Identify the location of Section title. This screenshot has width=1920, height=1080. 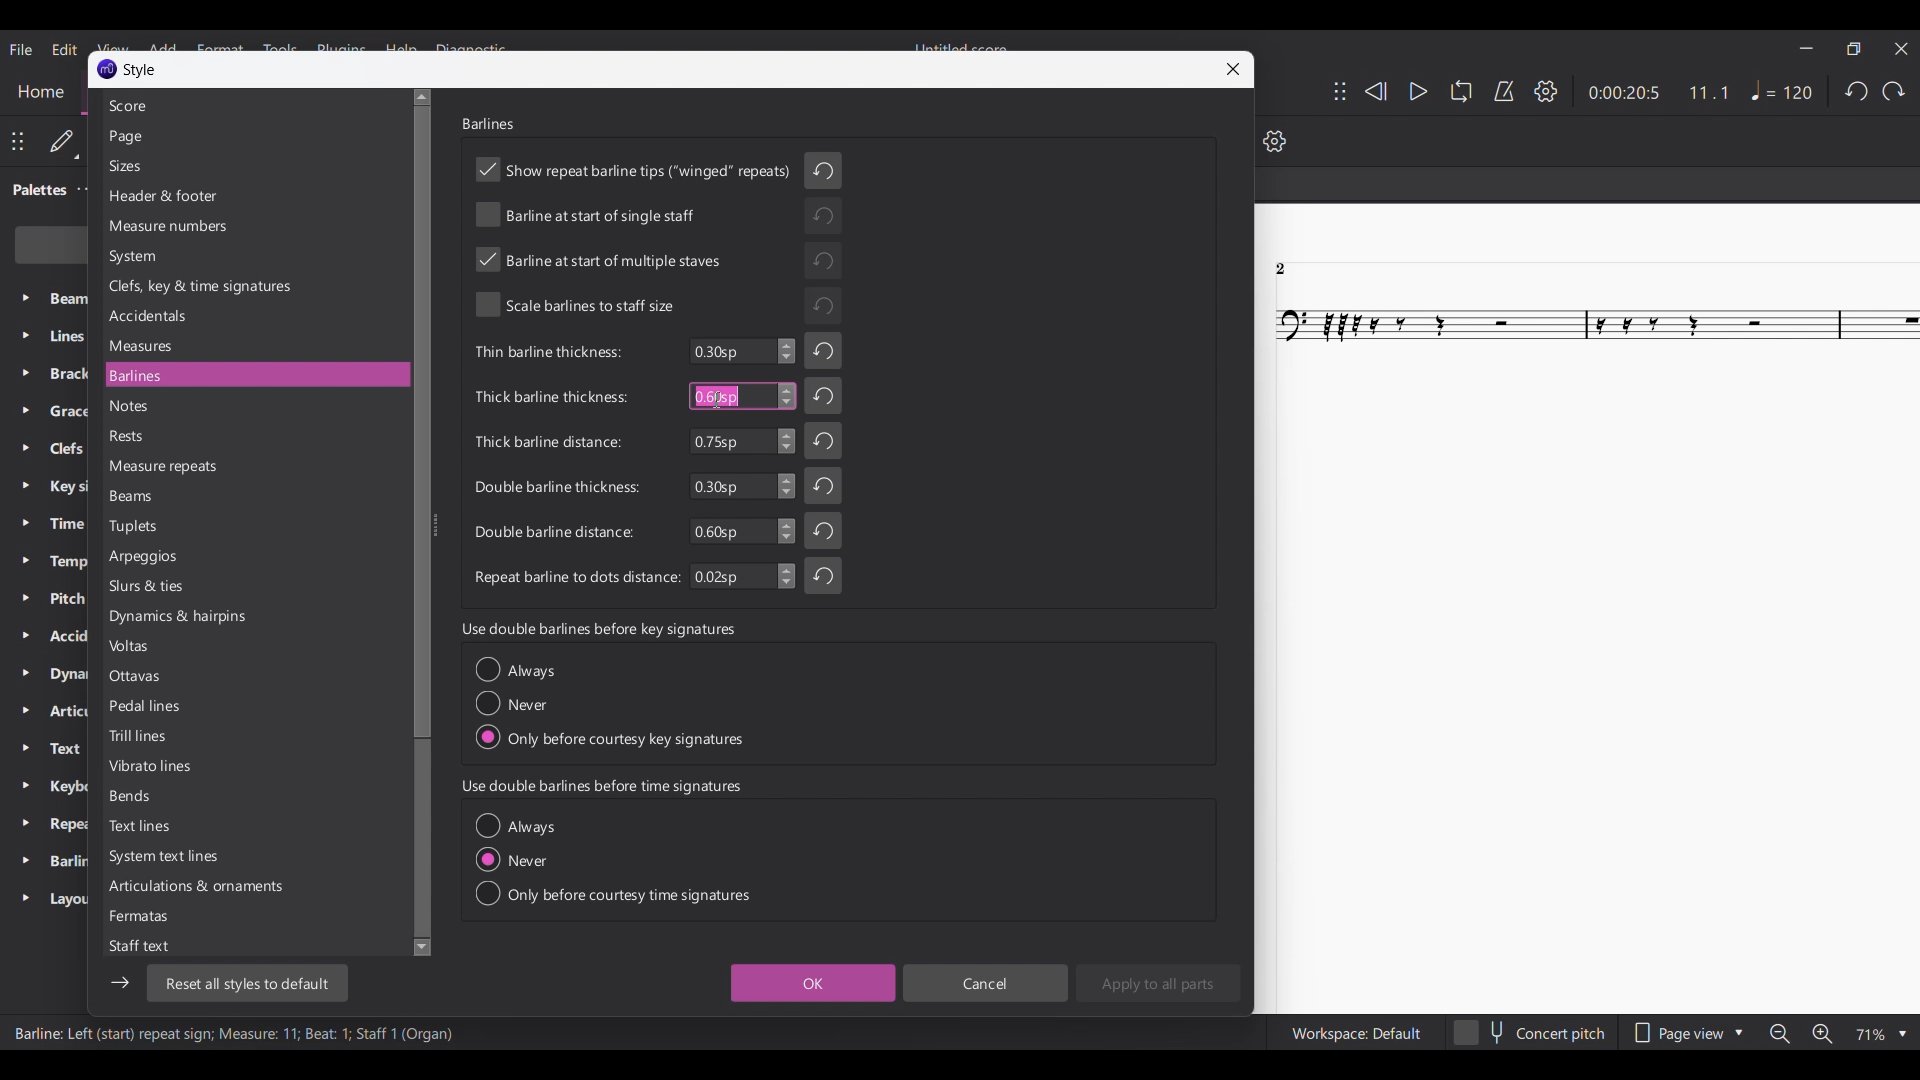
(488, 123).